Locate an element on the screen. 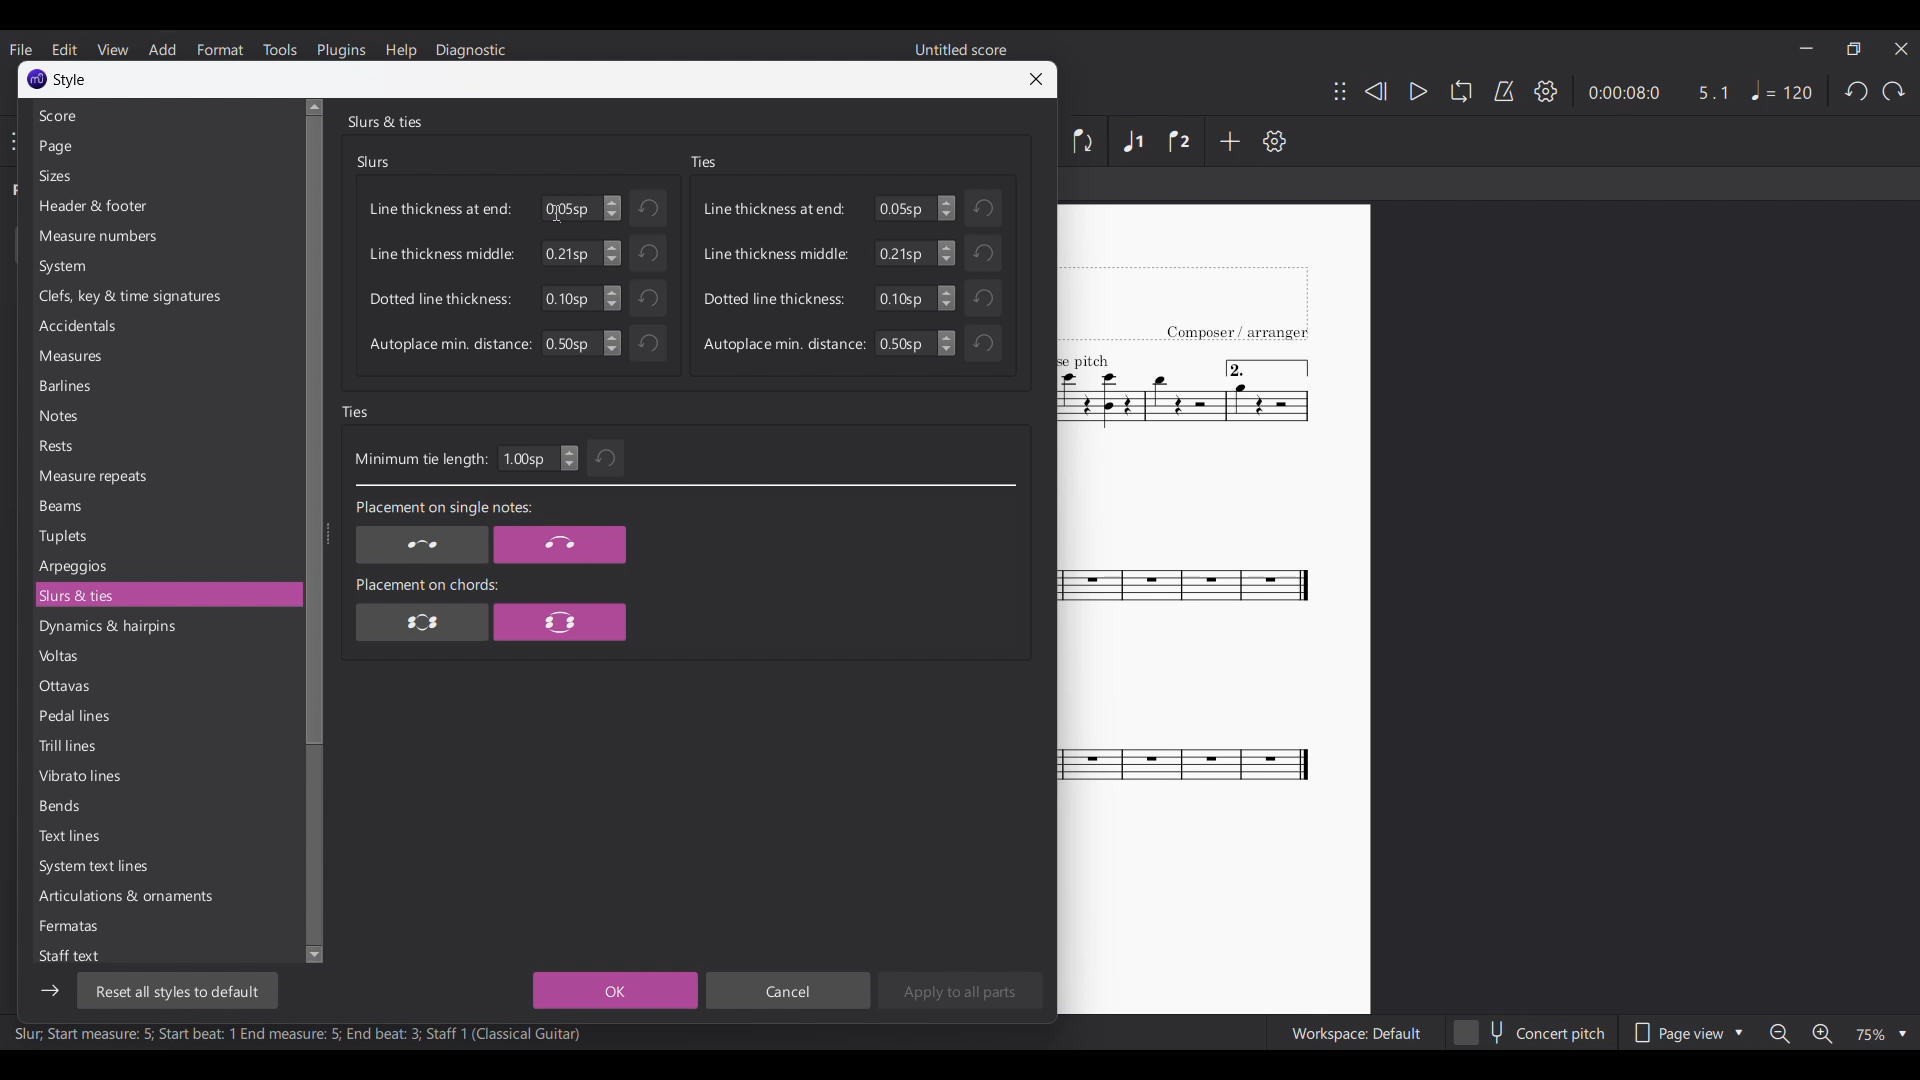 The width and height of the screenshot is (1920, 1080). Autoplace min. distance is located at coordinates (450, 345).